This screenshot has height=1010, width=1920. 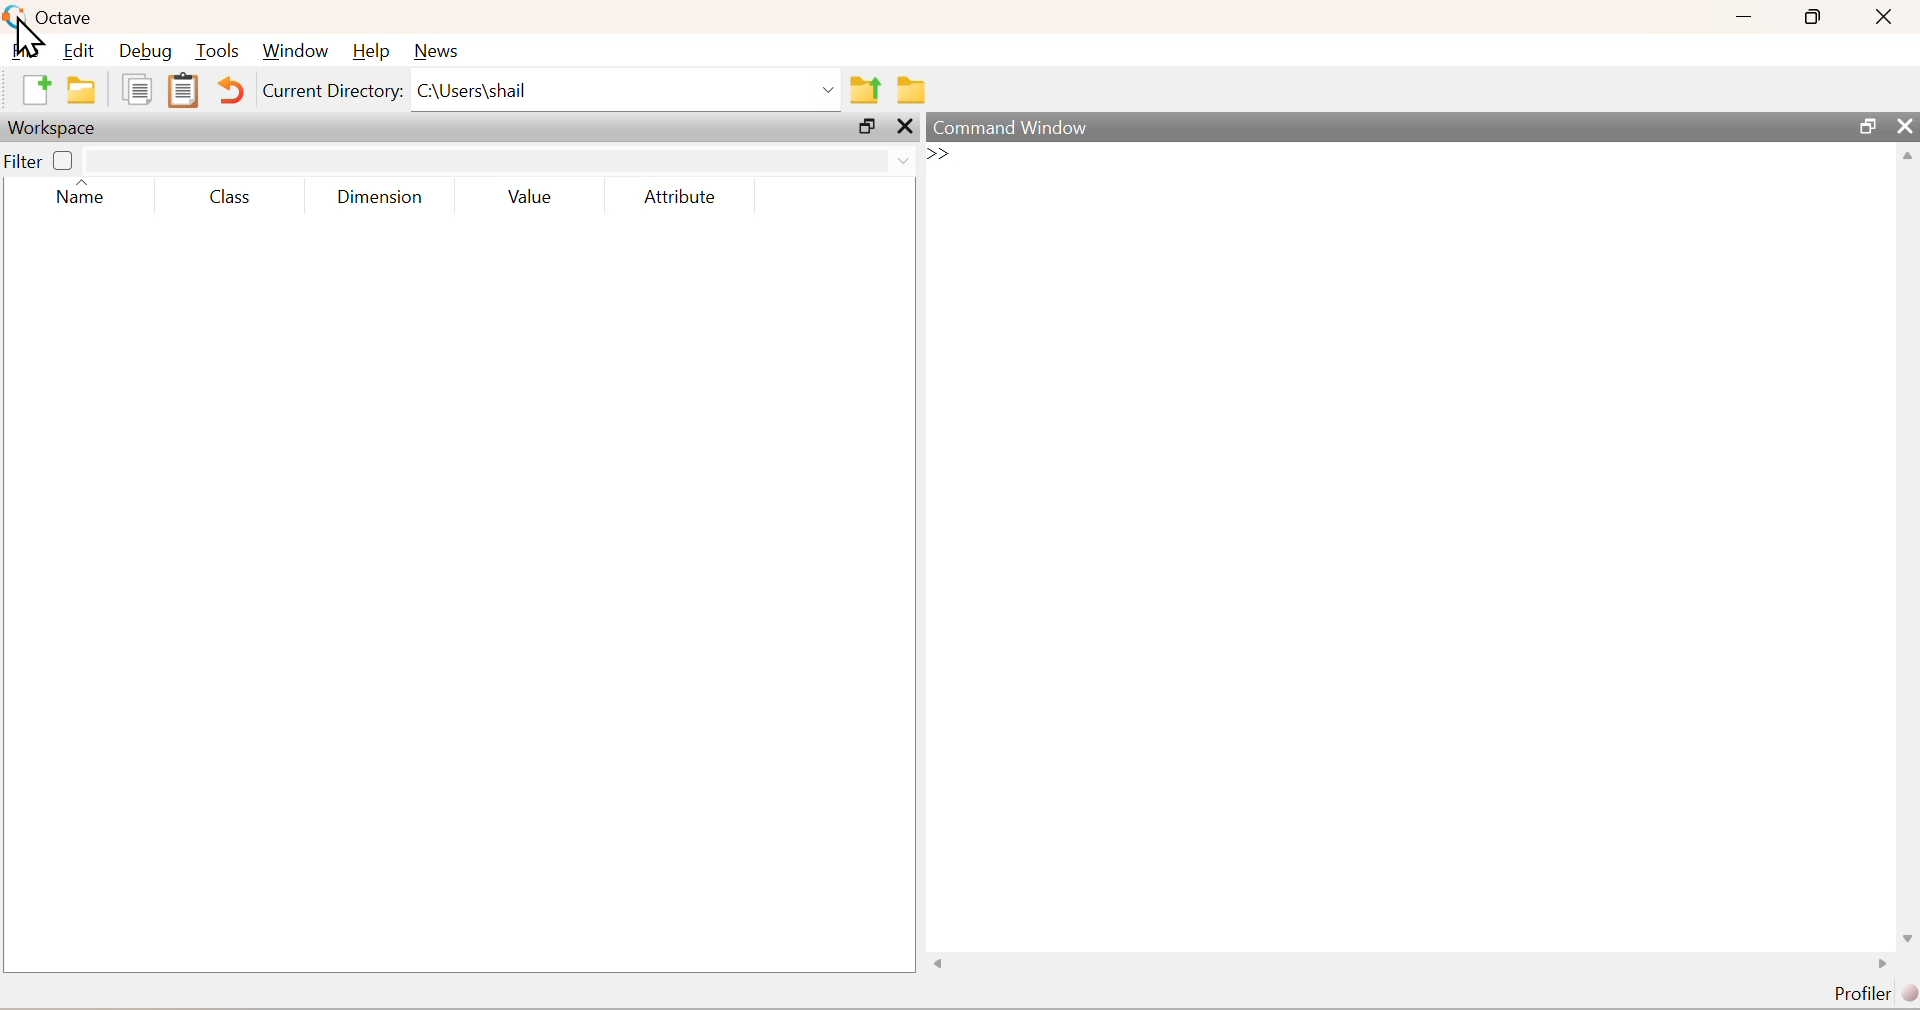 I want to click on Edit, so click(x=81, y=51).